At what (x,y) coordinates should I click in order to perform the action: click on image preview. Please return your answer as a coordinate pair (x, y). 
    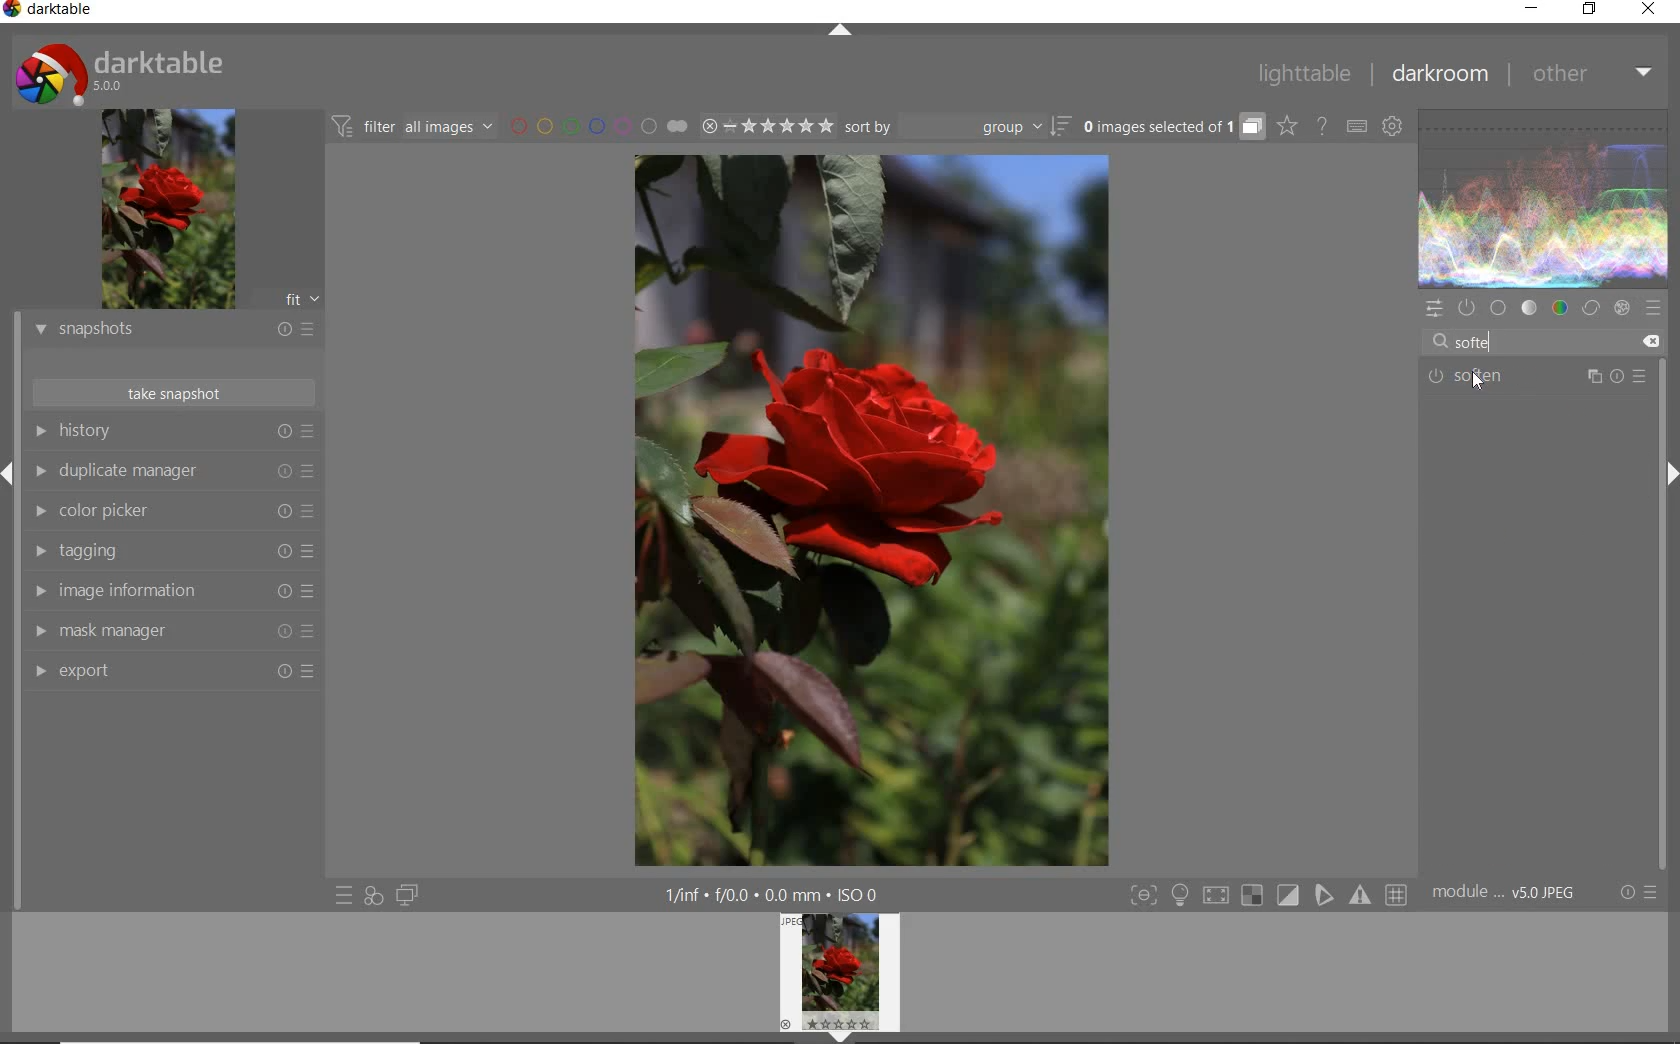
    Looking at the image, I should click on (167, 210).